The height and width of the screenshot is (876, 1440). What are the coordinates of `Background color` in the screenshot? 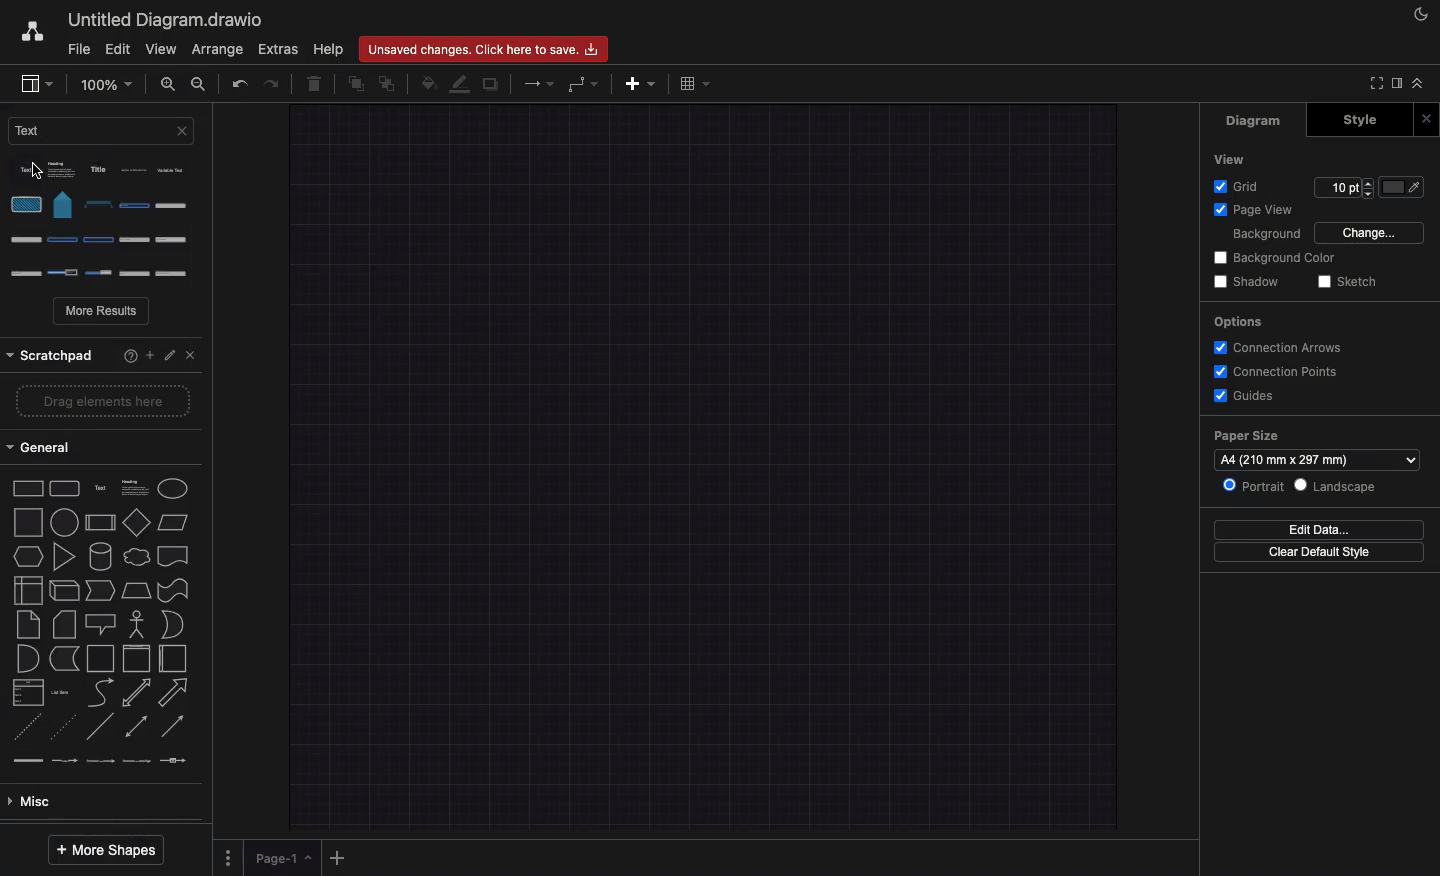 It's located at (1278, 256).